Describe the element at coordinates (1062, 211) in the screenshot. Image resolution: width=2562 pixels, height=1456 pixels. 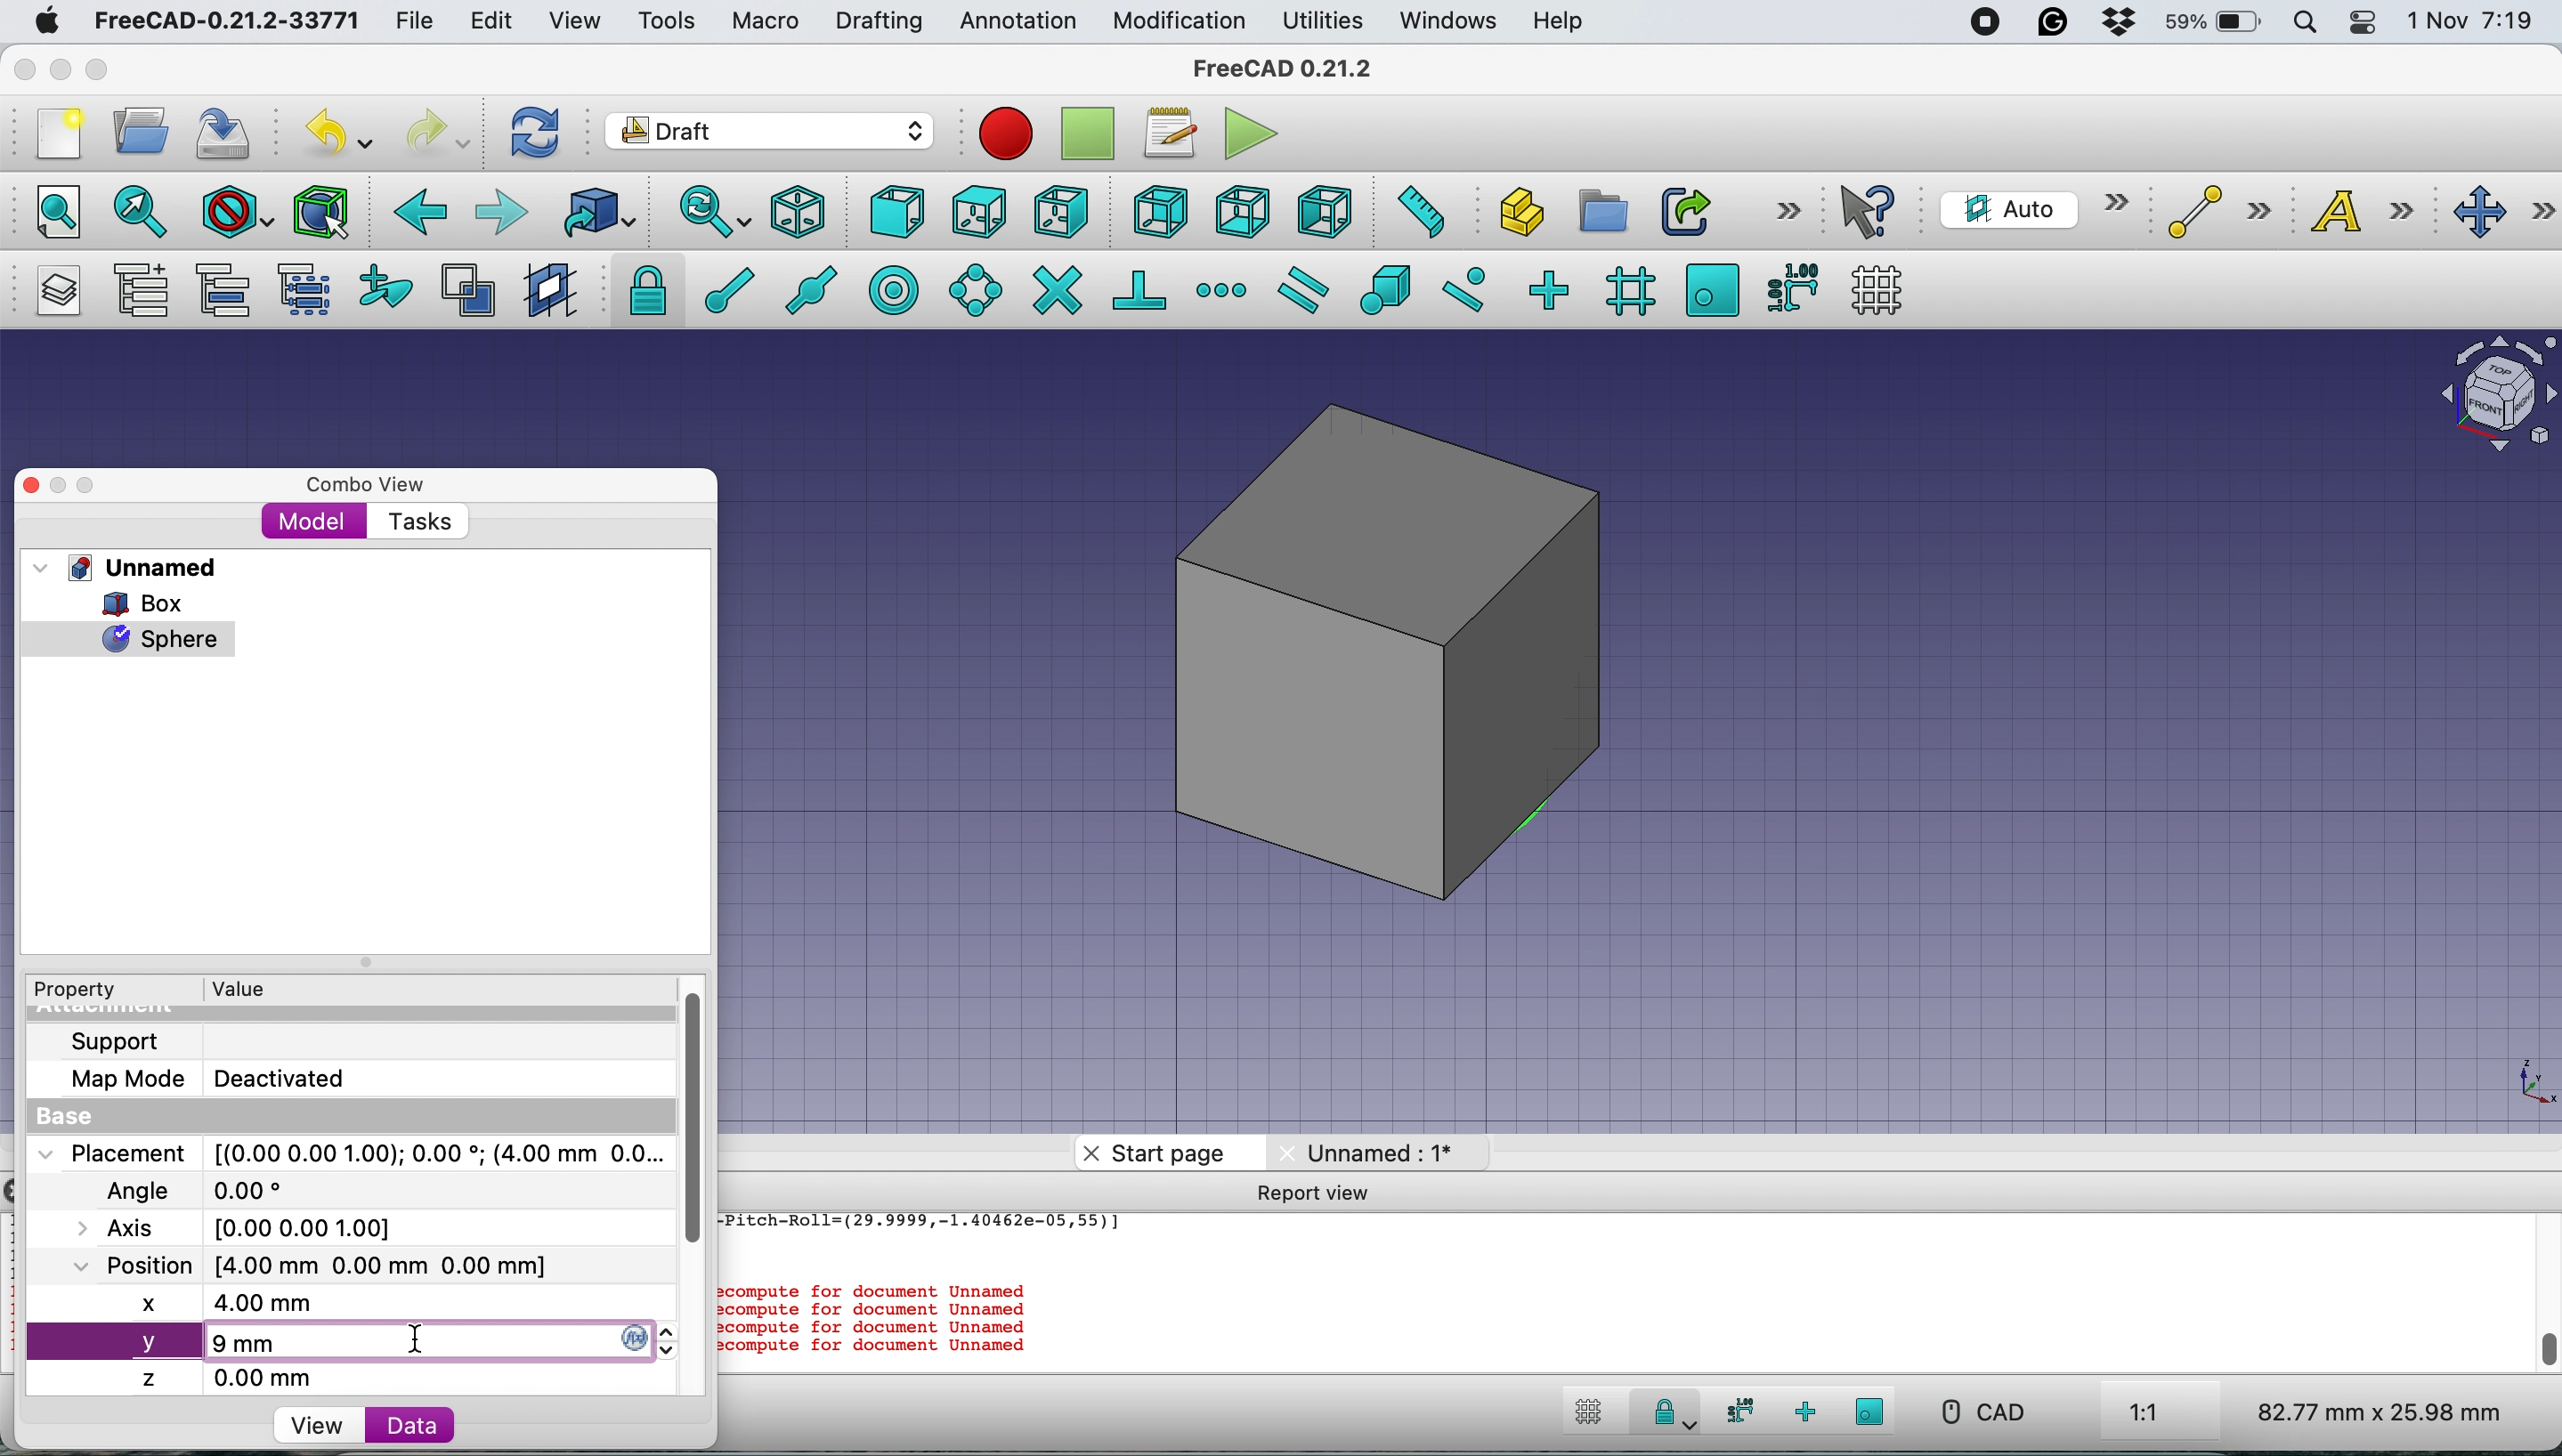
I see `right` at that location.